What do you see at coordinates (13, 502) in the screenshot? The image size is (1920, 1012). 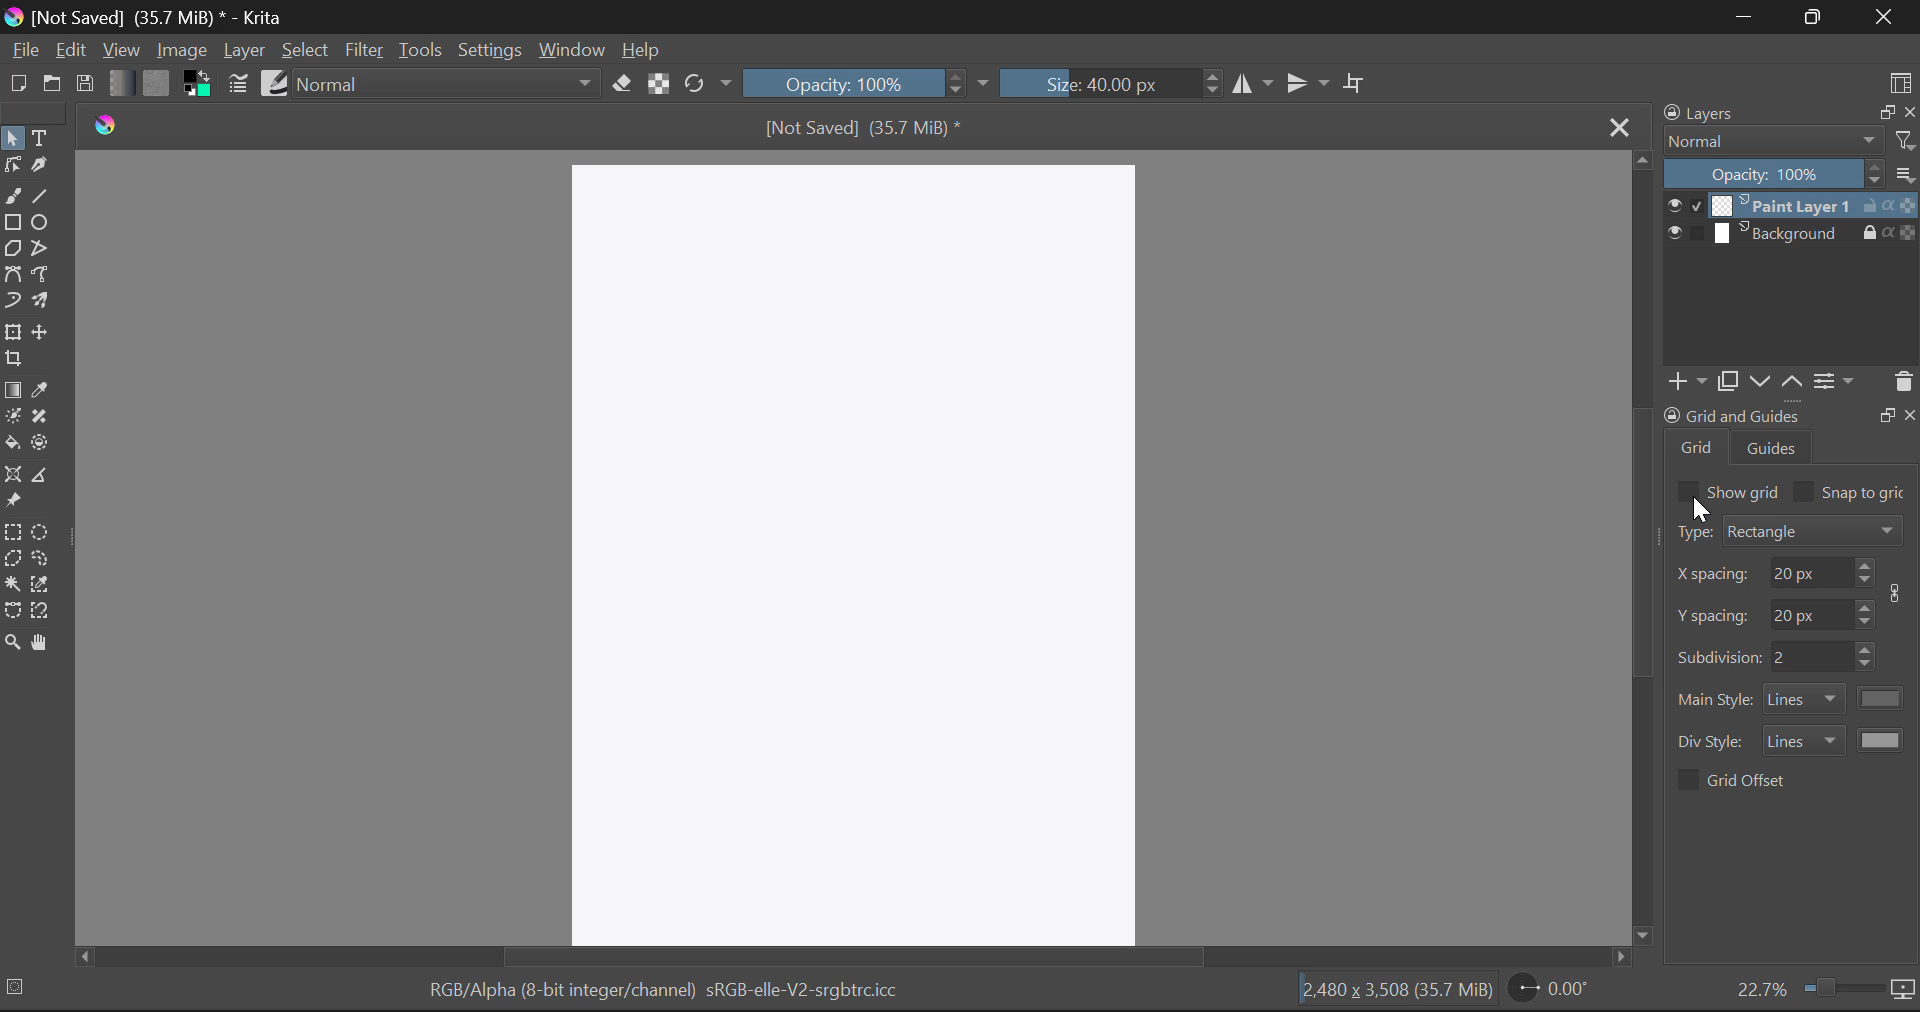 I see `Reference Image` at bounding box center [13, 502].